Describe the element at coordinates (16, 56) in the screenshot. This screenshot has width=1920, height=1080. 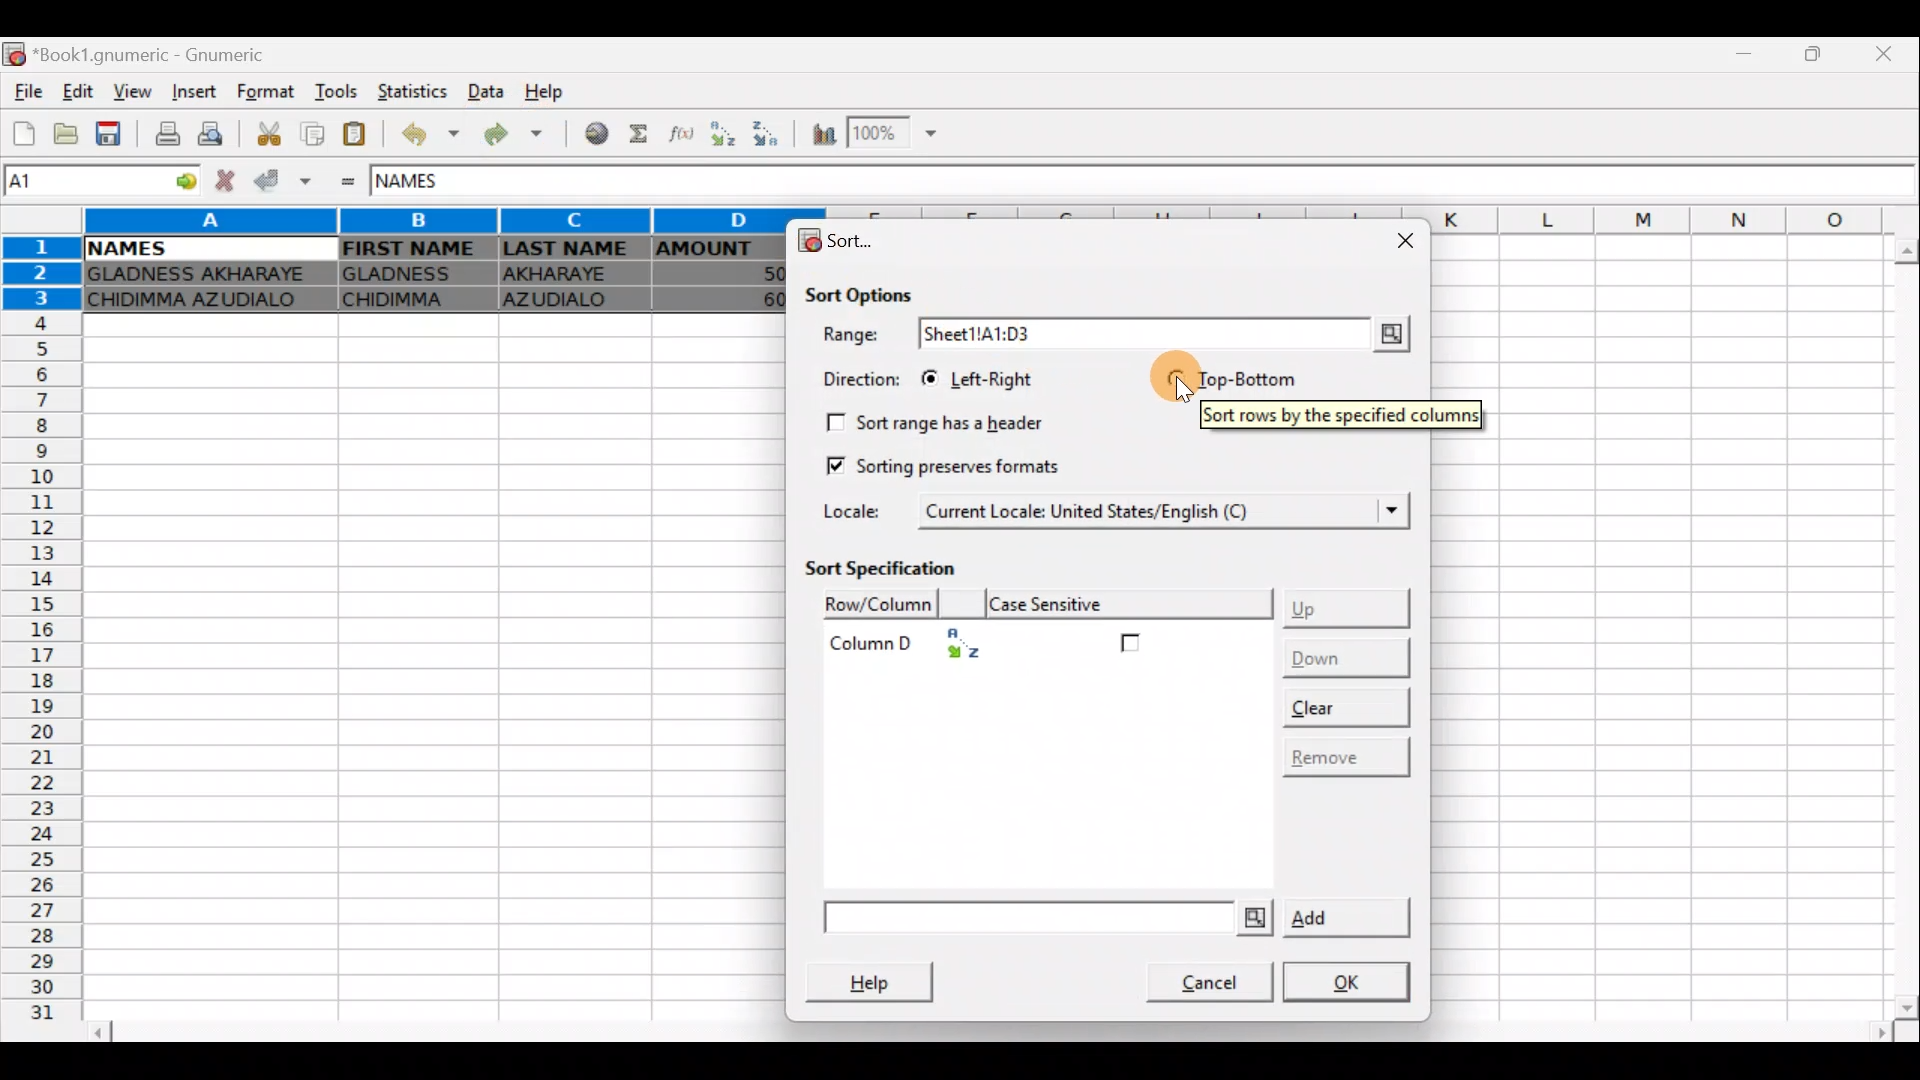
I see `Gnumeric logo` at that location.